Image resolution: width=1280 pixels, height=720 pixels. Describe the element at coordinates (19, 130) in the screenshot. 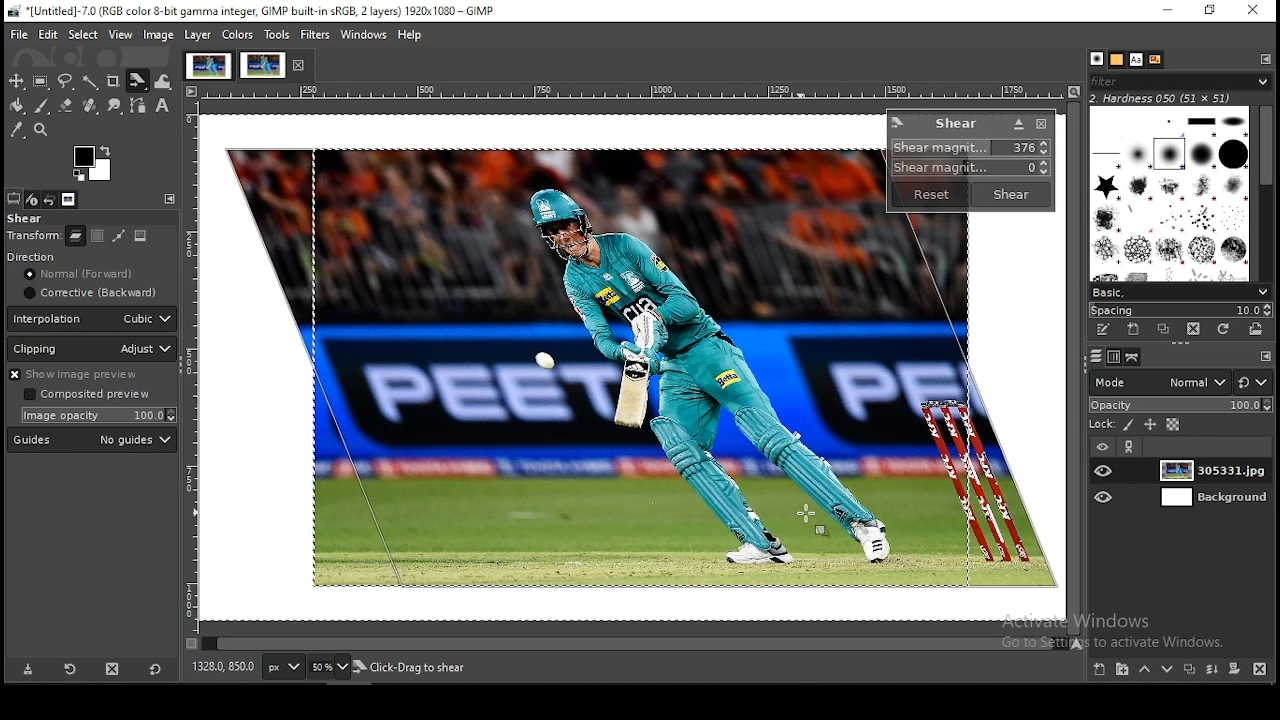

I see `color picker tool` at that location.